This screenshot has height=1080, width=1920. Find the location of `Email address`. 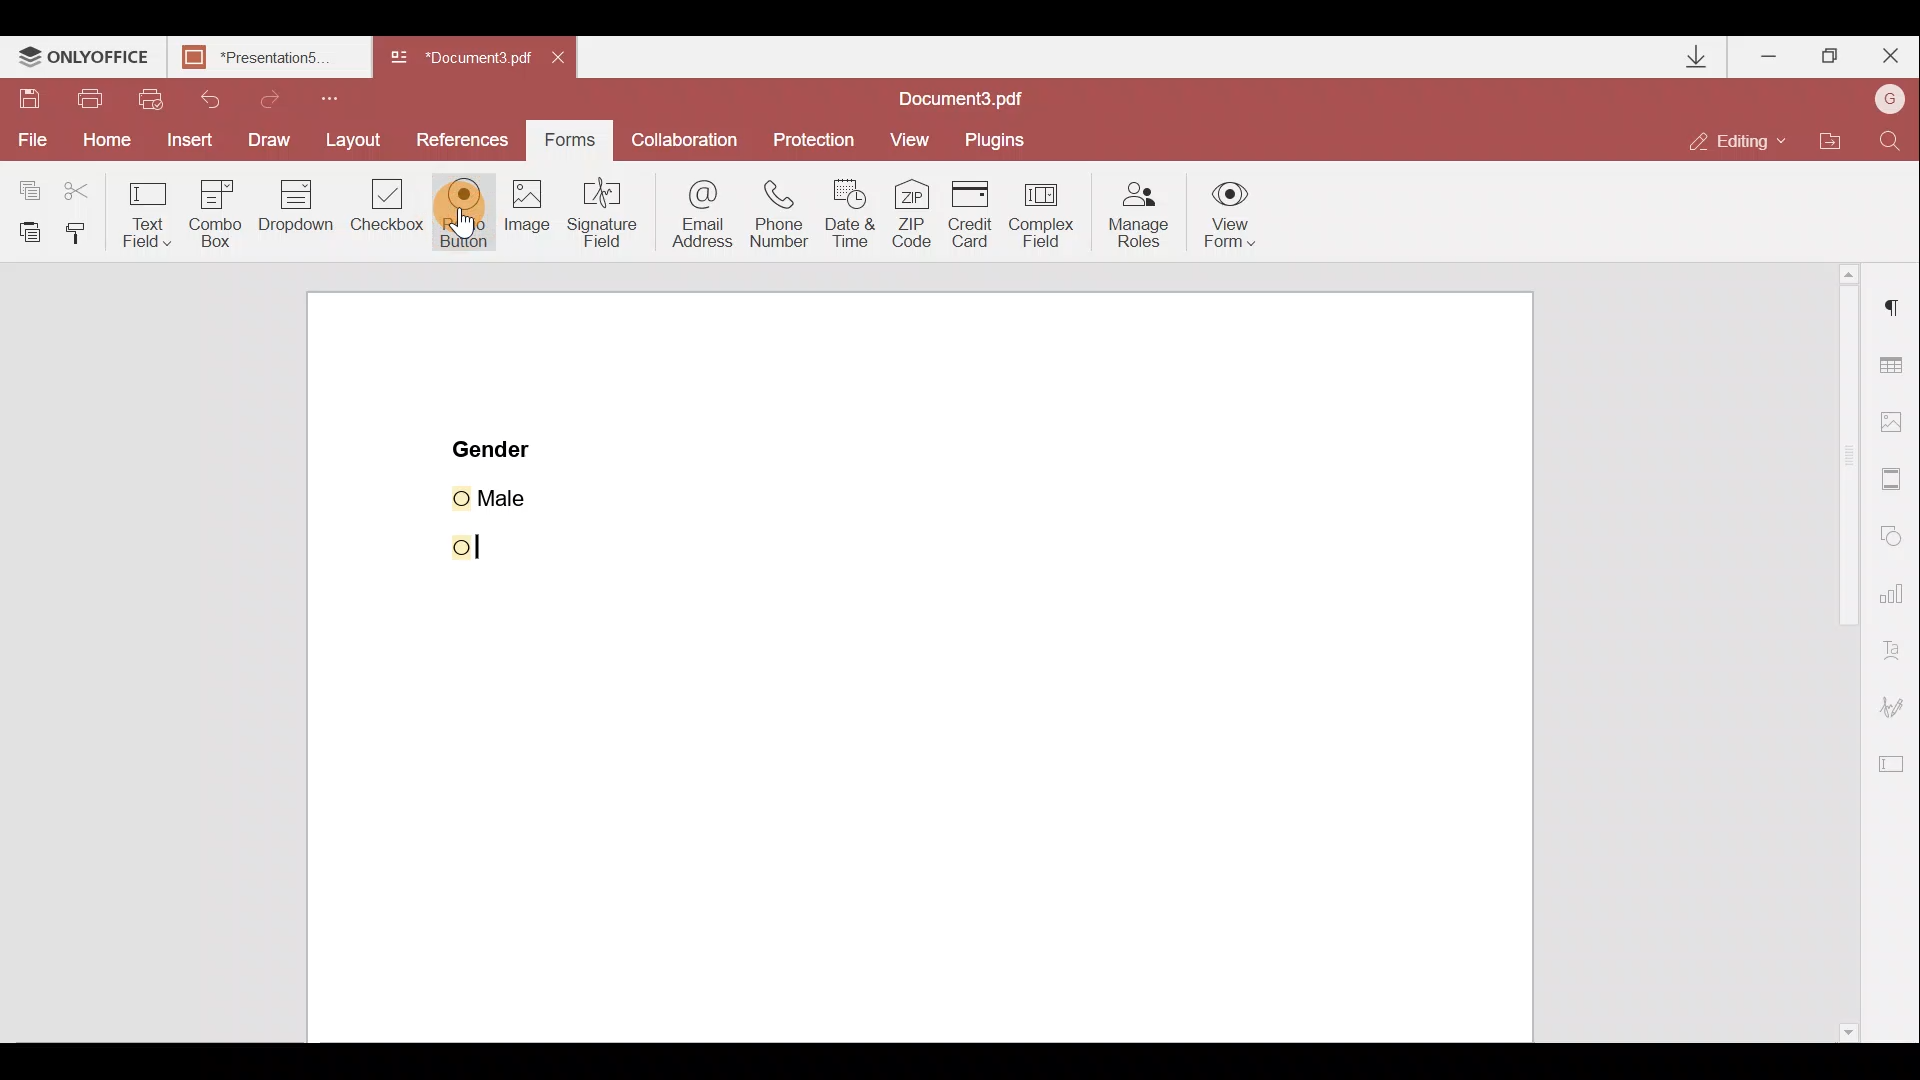

Email address is located at coordinates (700, 215).